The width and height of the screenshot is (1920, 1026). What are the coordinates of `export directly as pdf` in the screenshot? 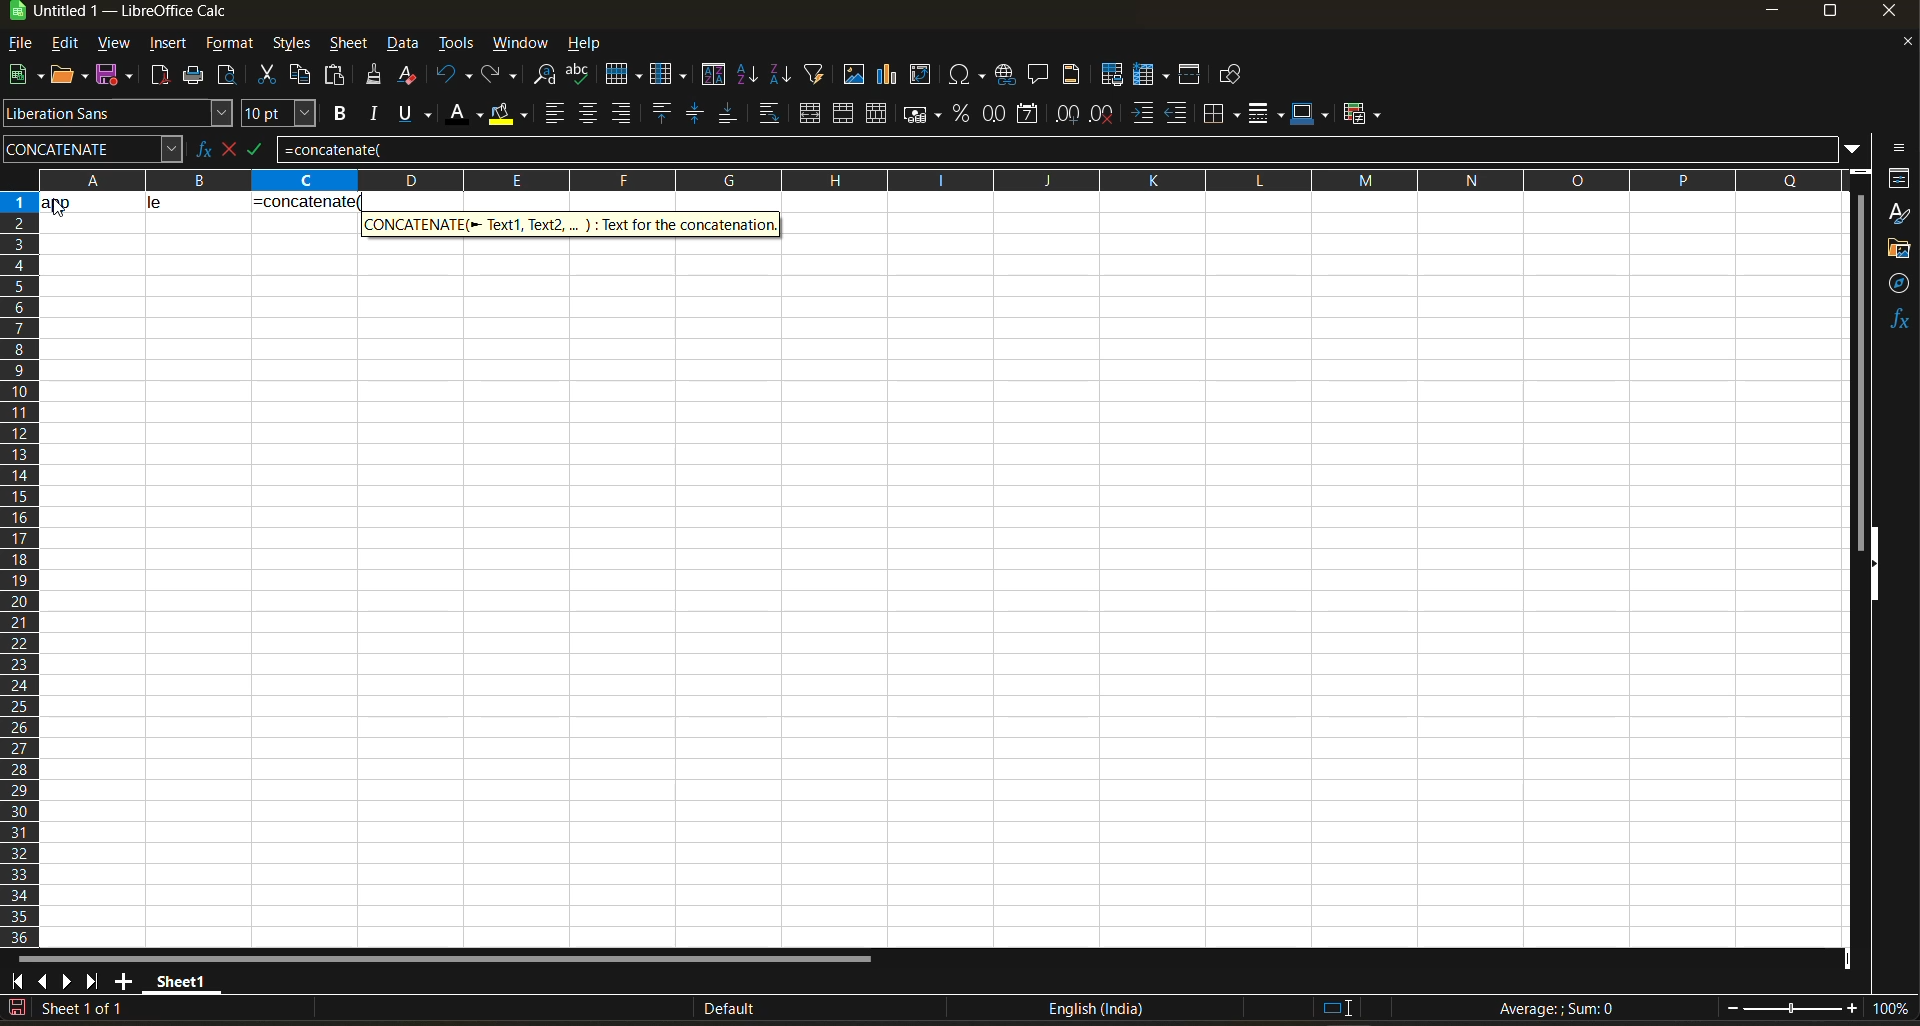 It's located at (159, 77).